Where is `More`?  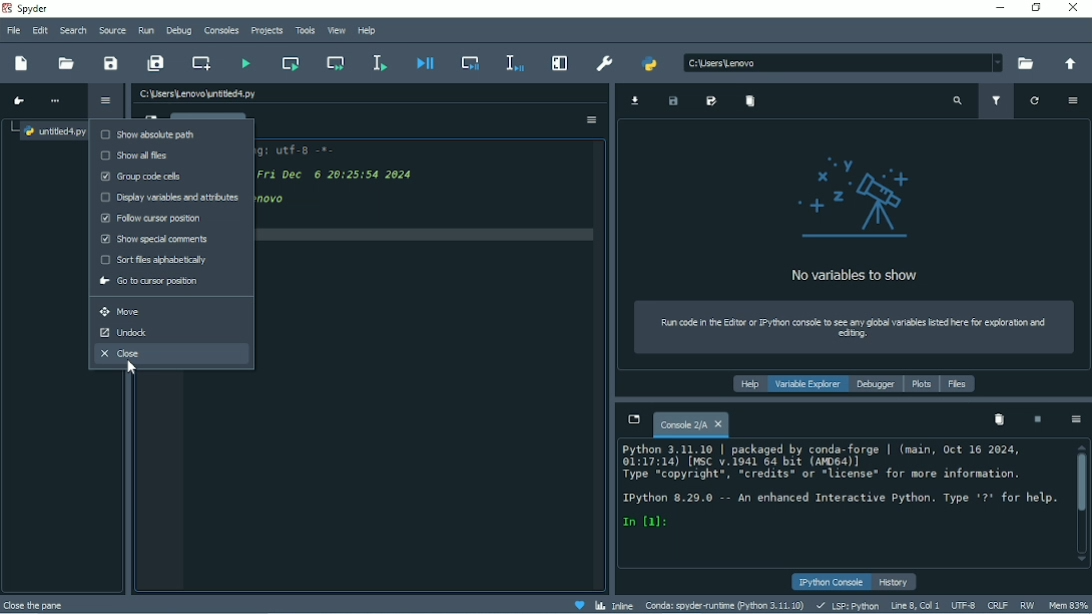 More is located at coordinates (58, 100).